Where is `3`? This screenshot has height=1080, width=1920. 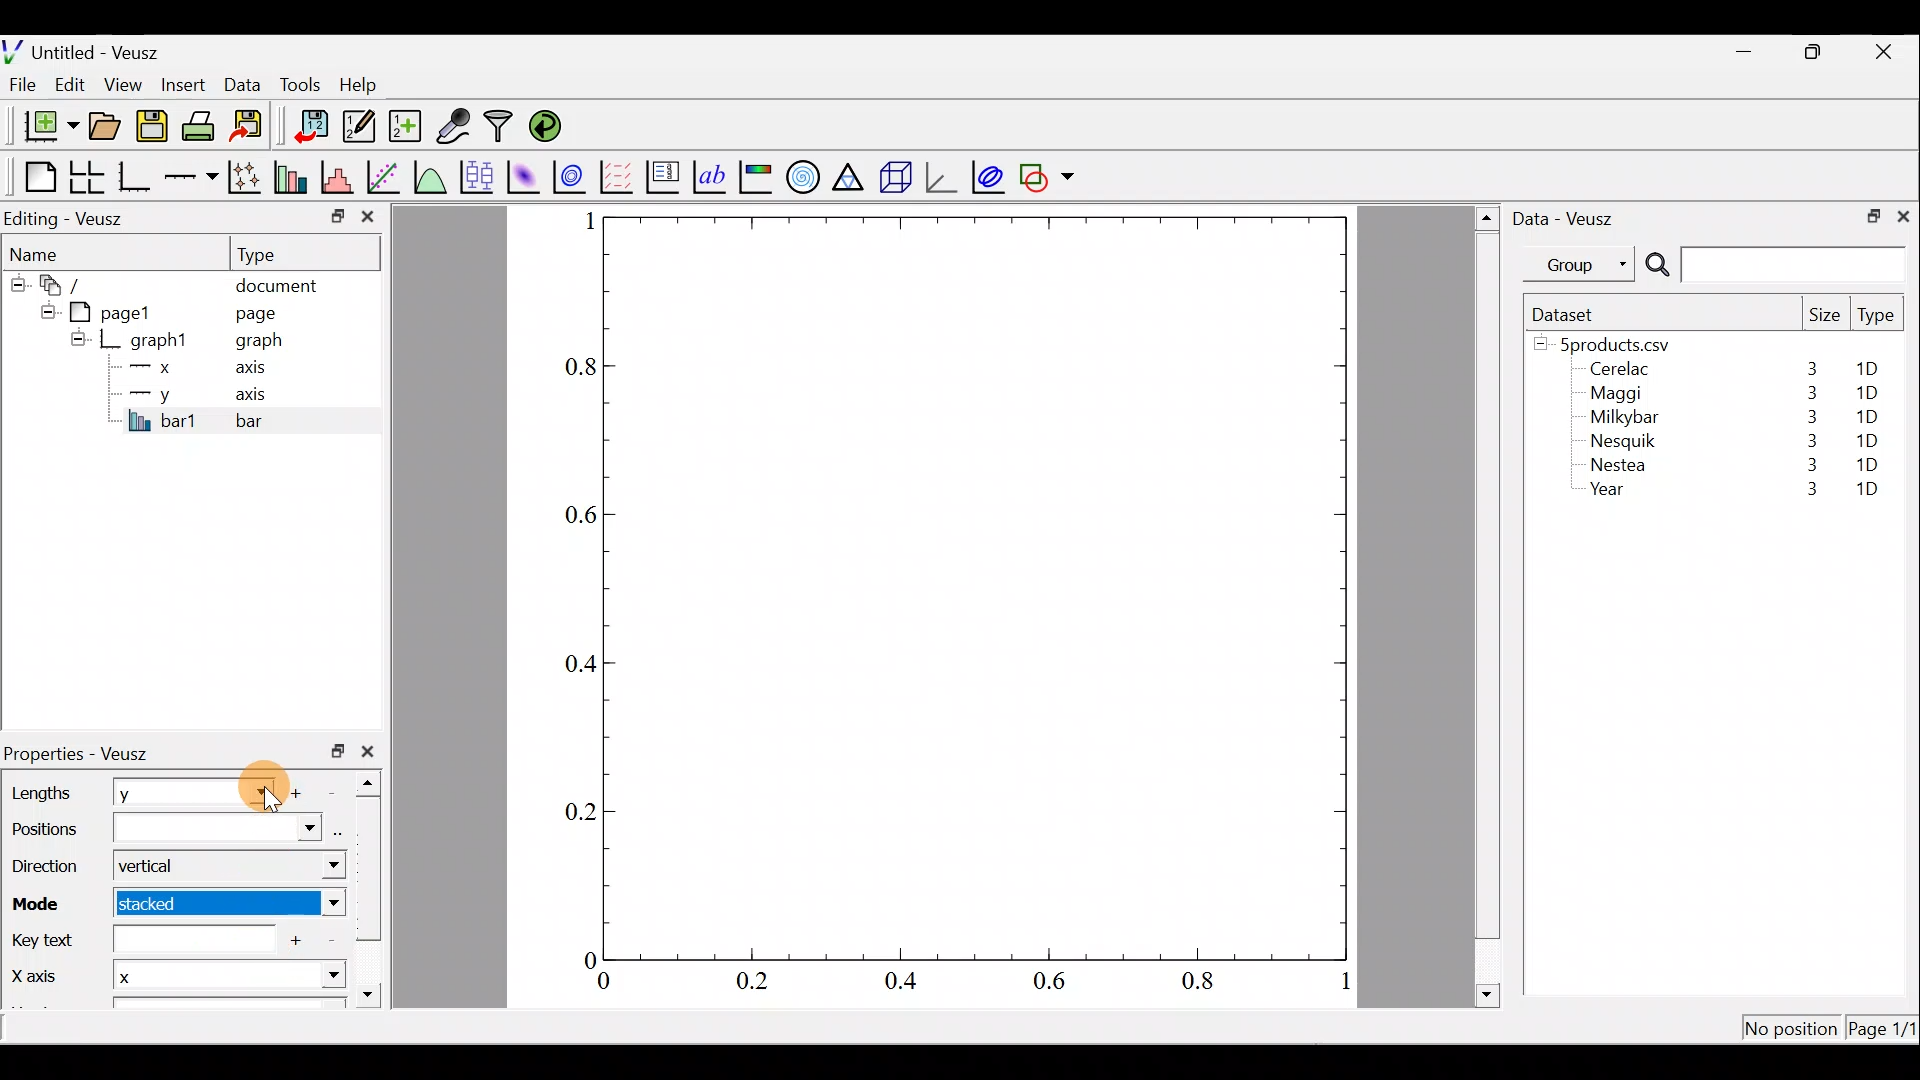
3 is located at coordinates (1807, 468).